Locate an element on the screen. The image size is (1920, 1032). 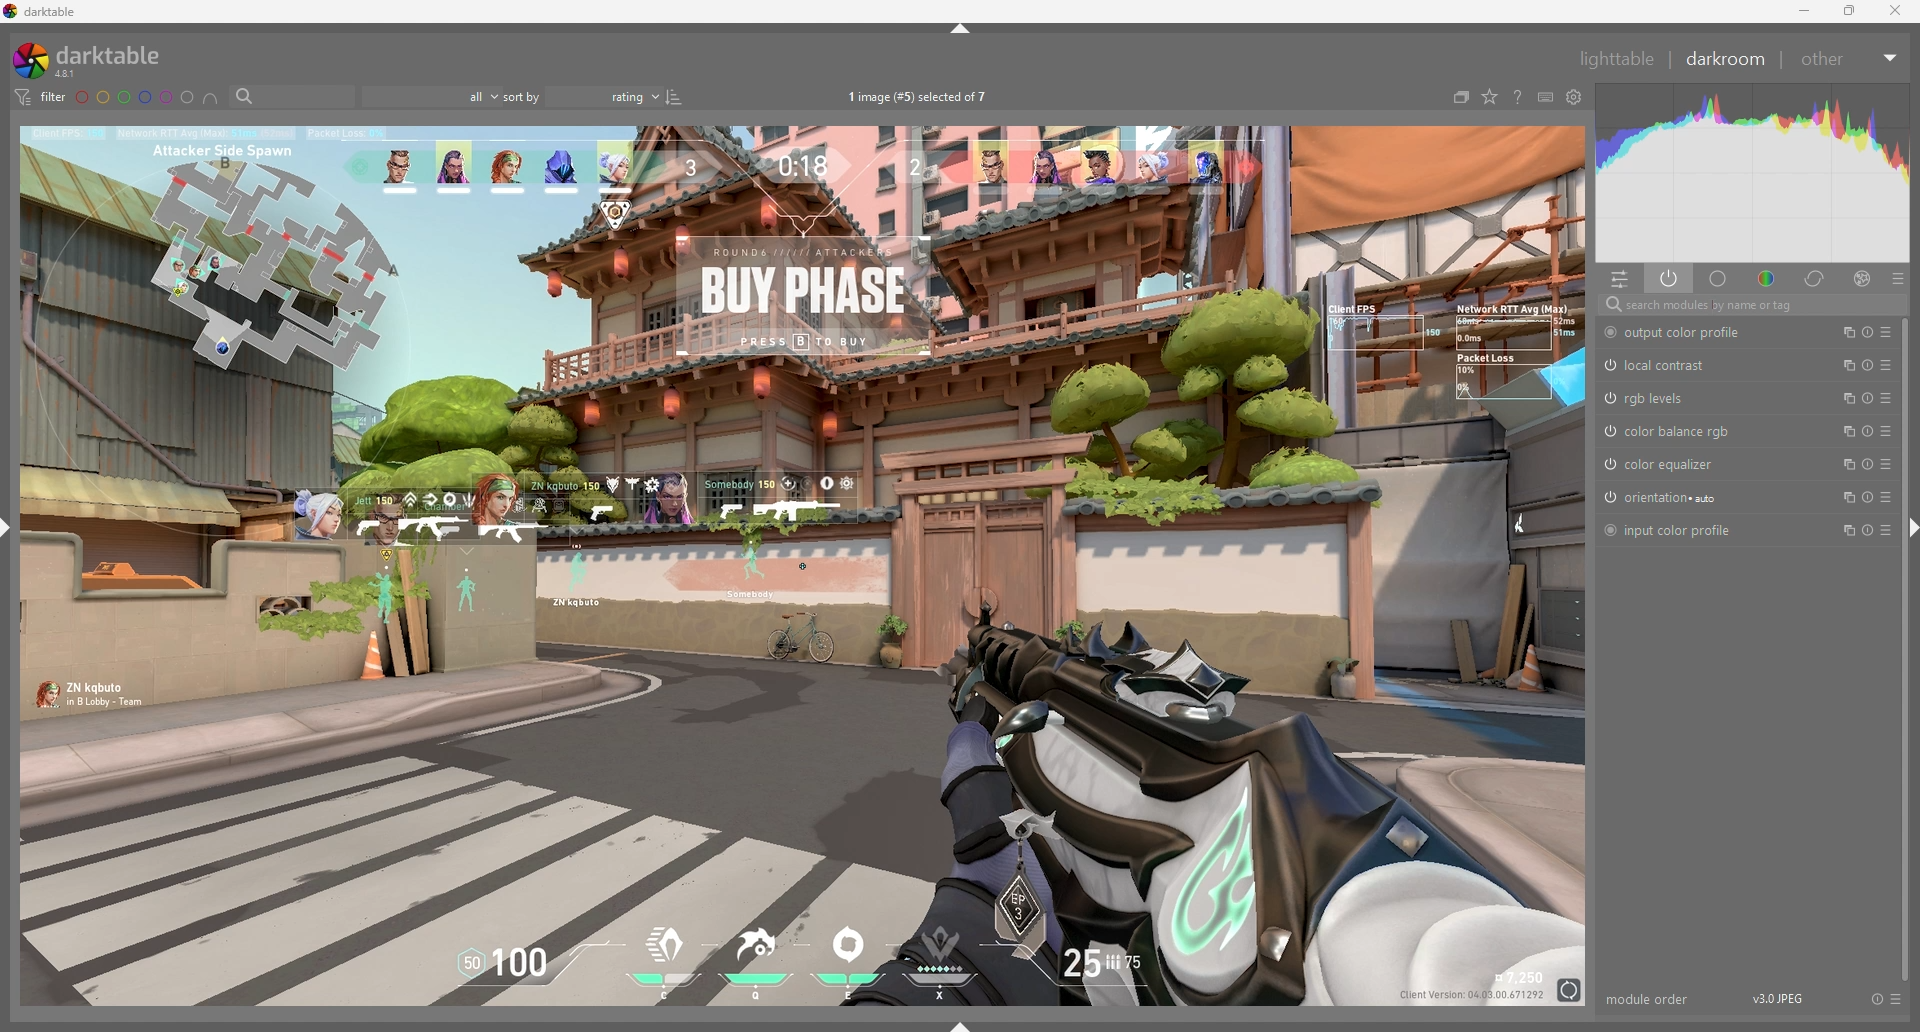
input color profile is located at coordinates (1671, 529).